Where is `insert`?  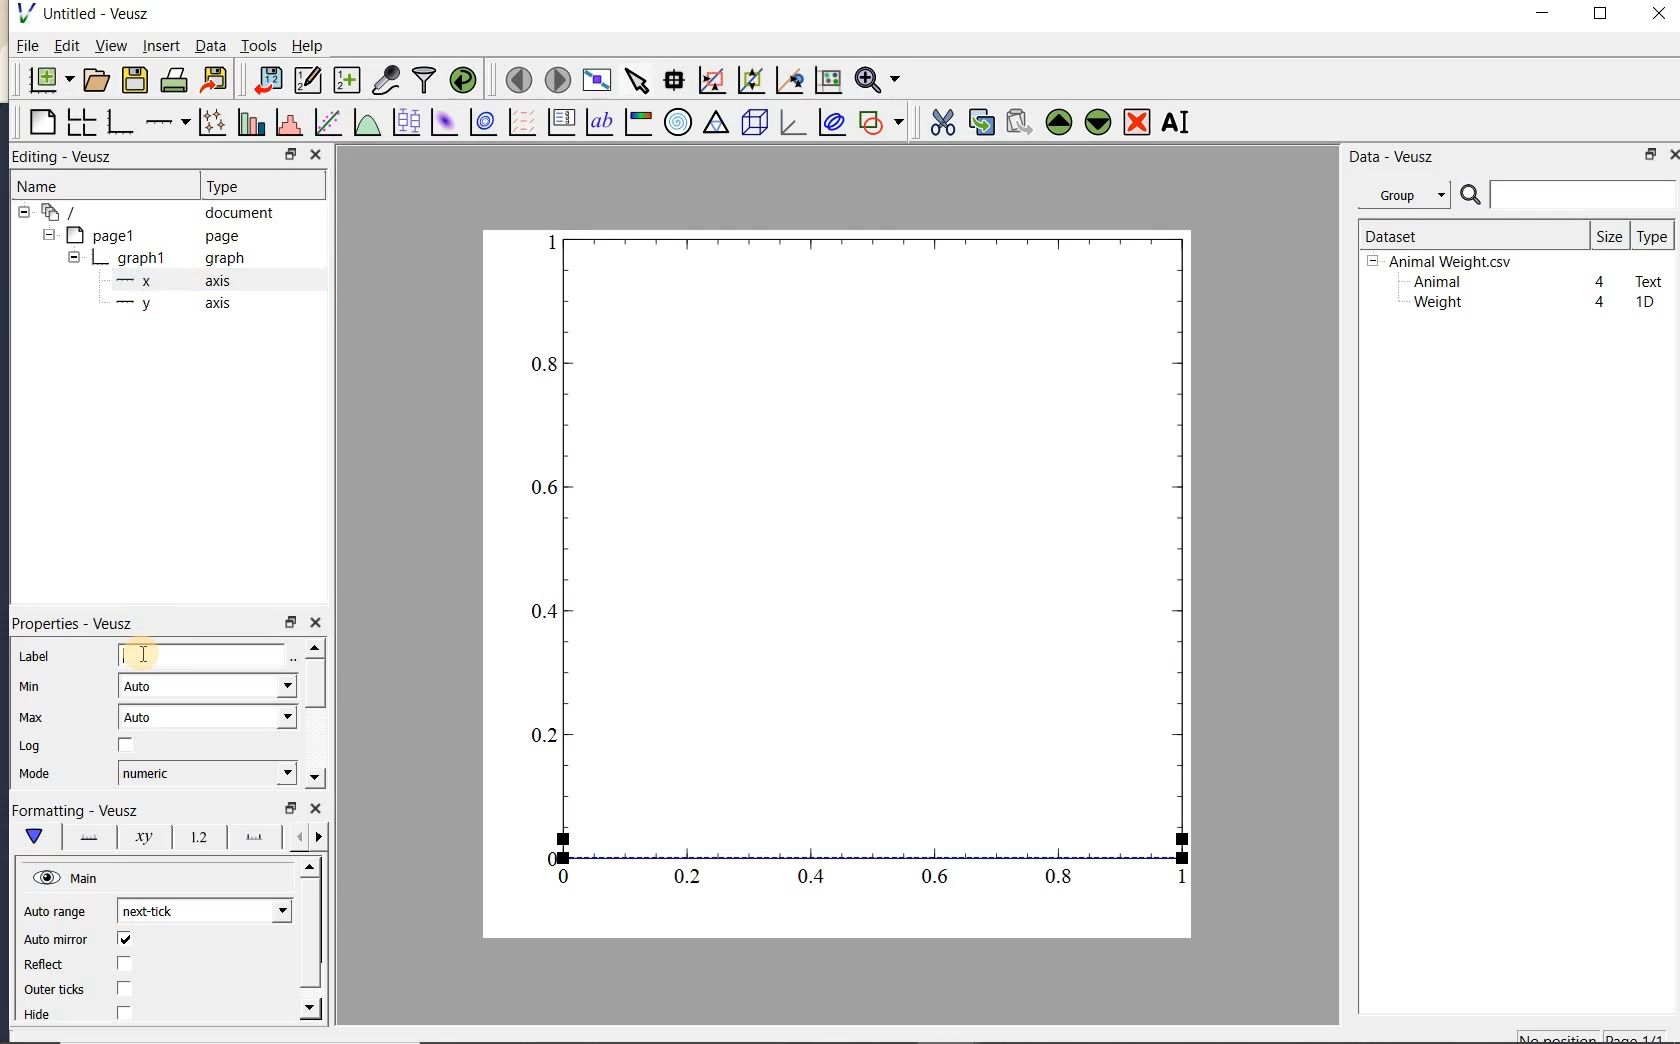
insert is located at coordinates (161, 45).